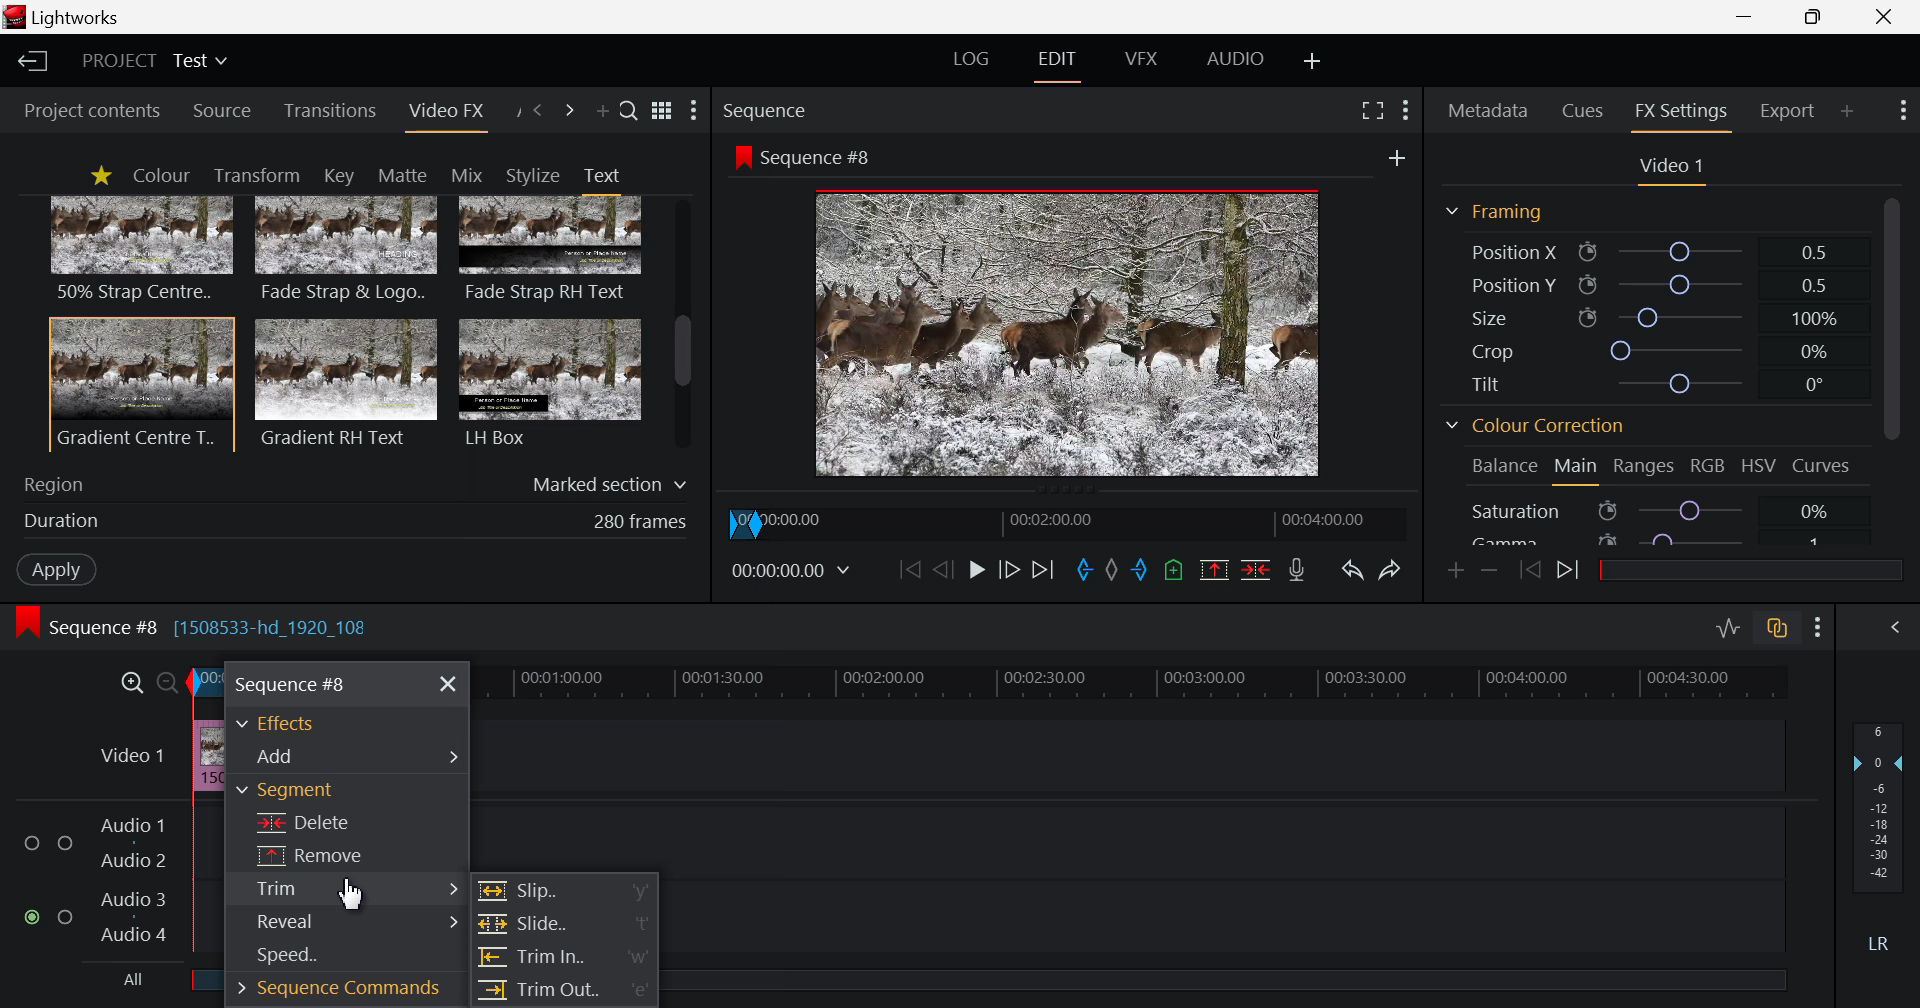 This screenshot has width=1920, height=1008. Describe the element at coordinates (1124, 683) in the screenshot. I see `Project Timeline` at that location.